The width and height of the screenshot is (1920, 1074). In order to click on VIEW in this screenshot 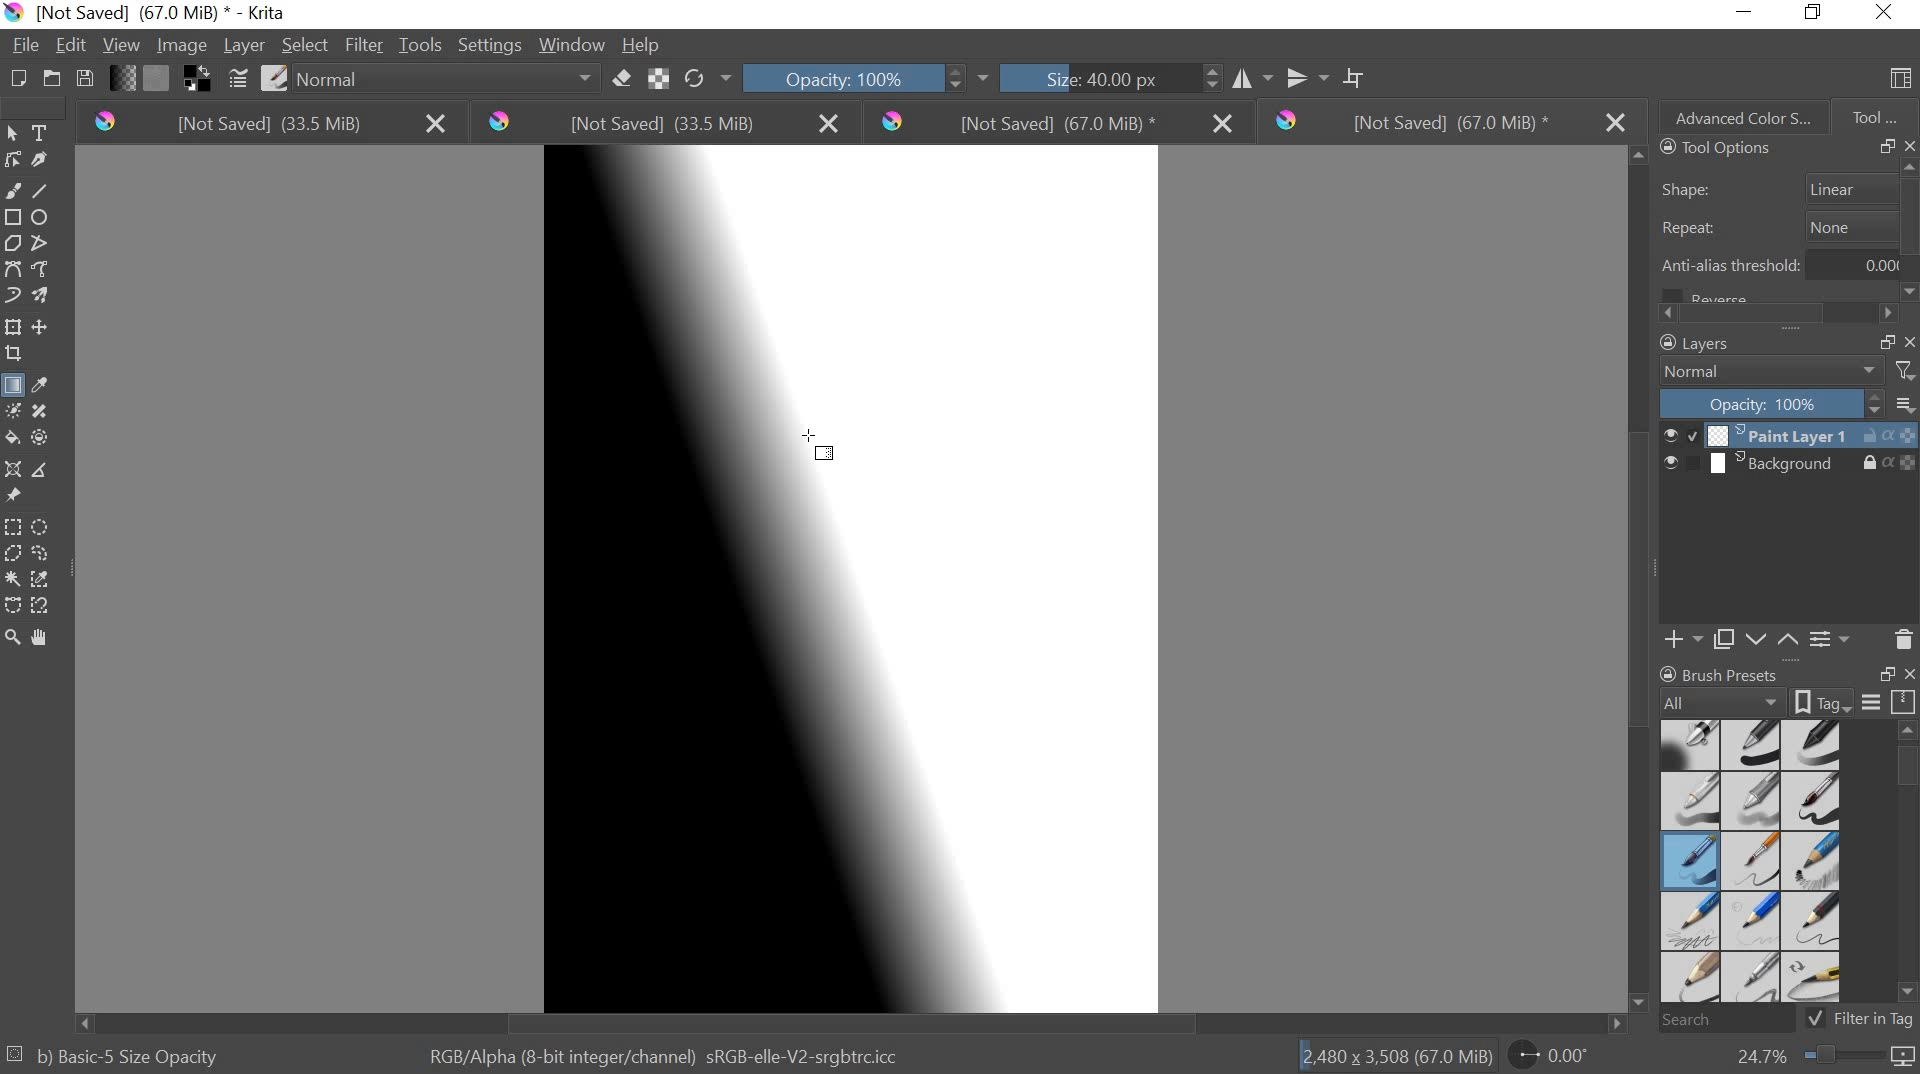, I will do `click(121, 47)`.